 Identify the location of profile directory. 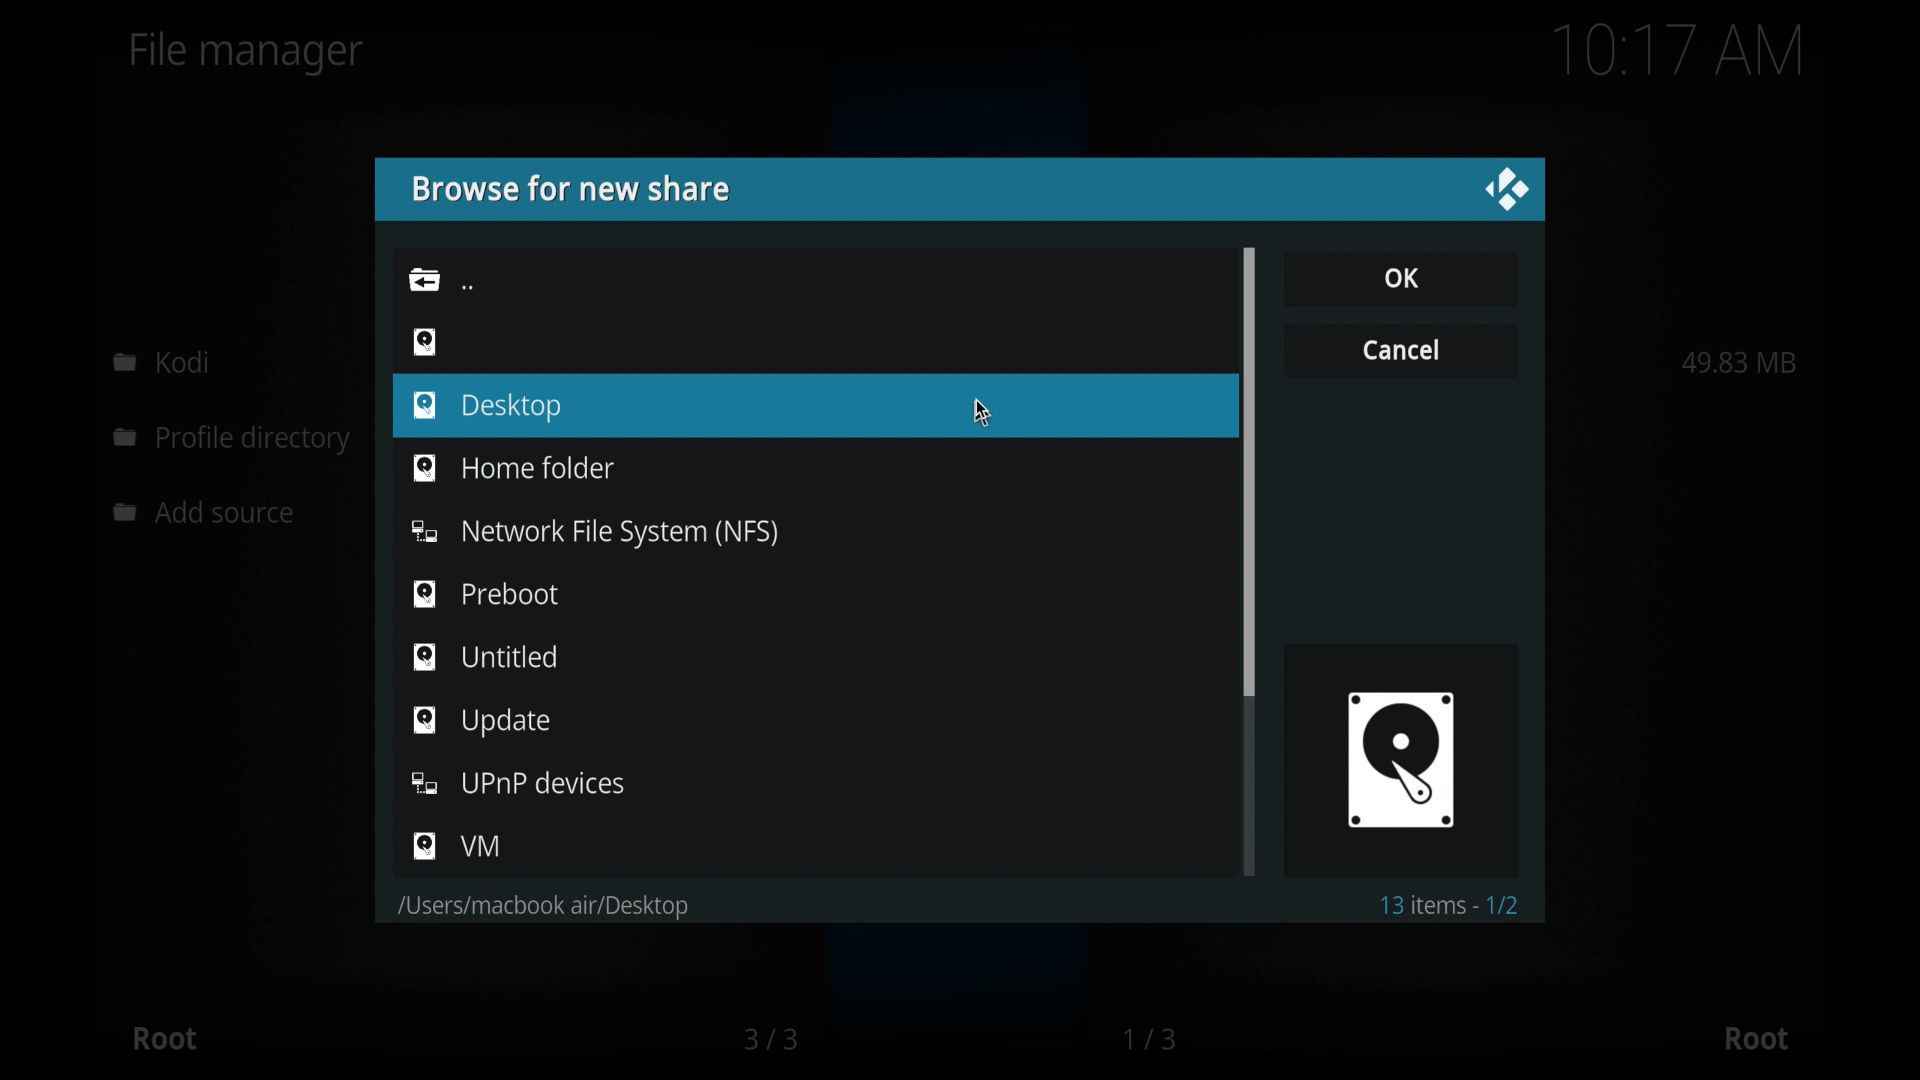
(236, 441).